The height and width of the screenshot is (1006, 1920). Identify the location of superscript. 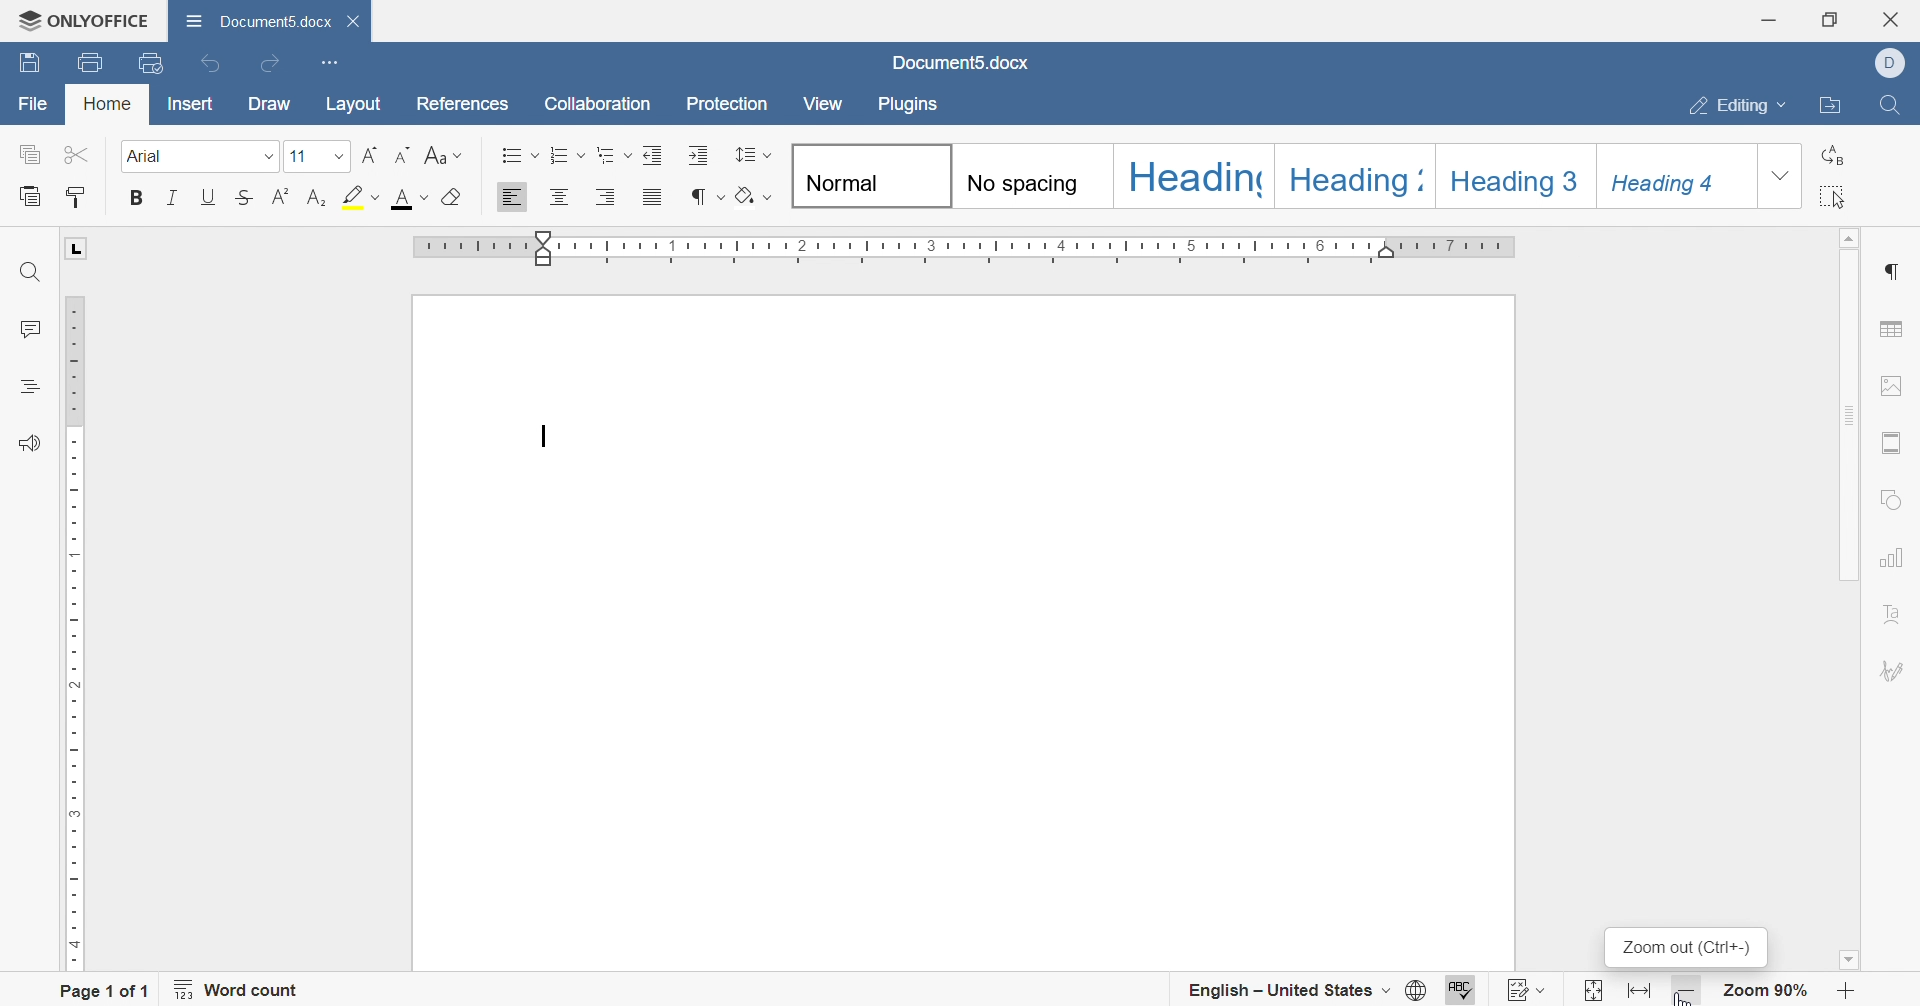
(279, 200).